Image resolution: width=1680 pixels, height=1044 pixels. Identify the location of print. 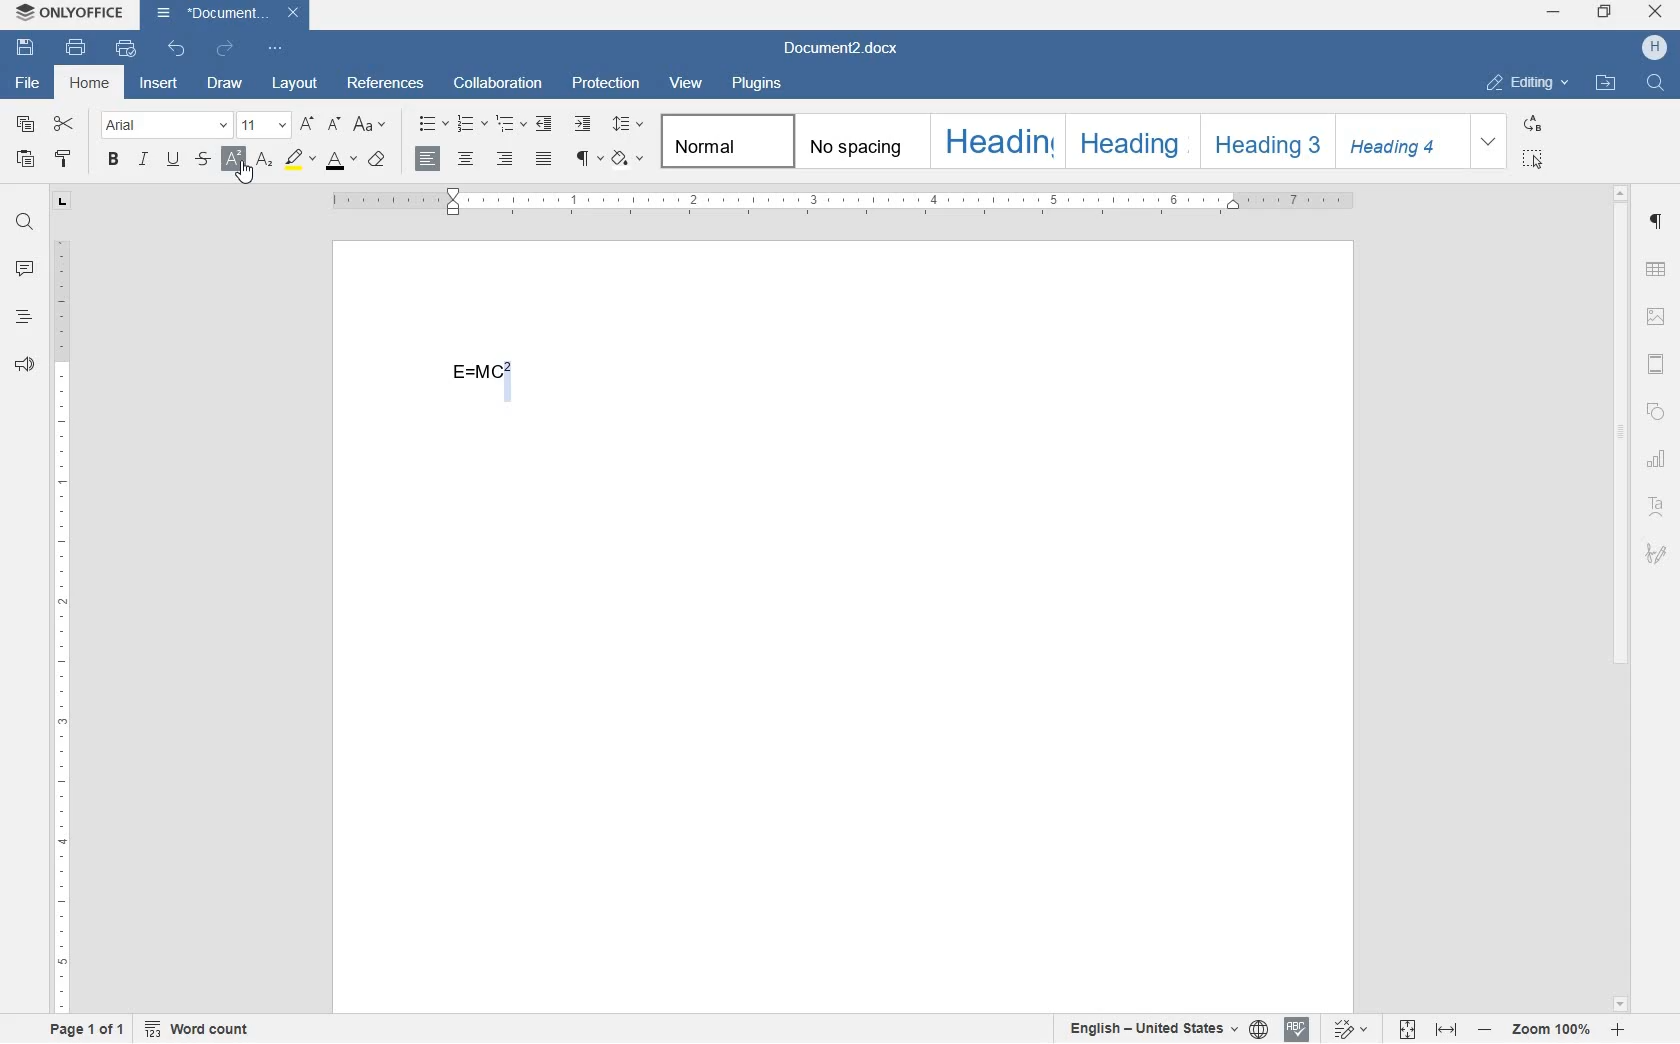
(76, 49).